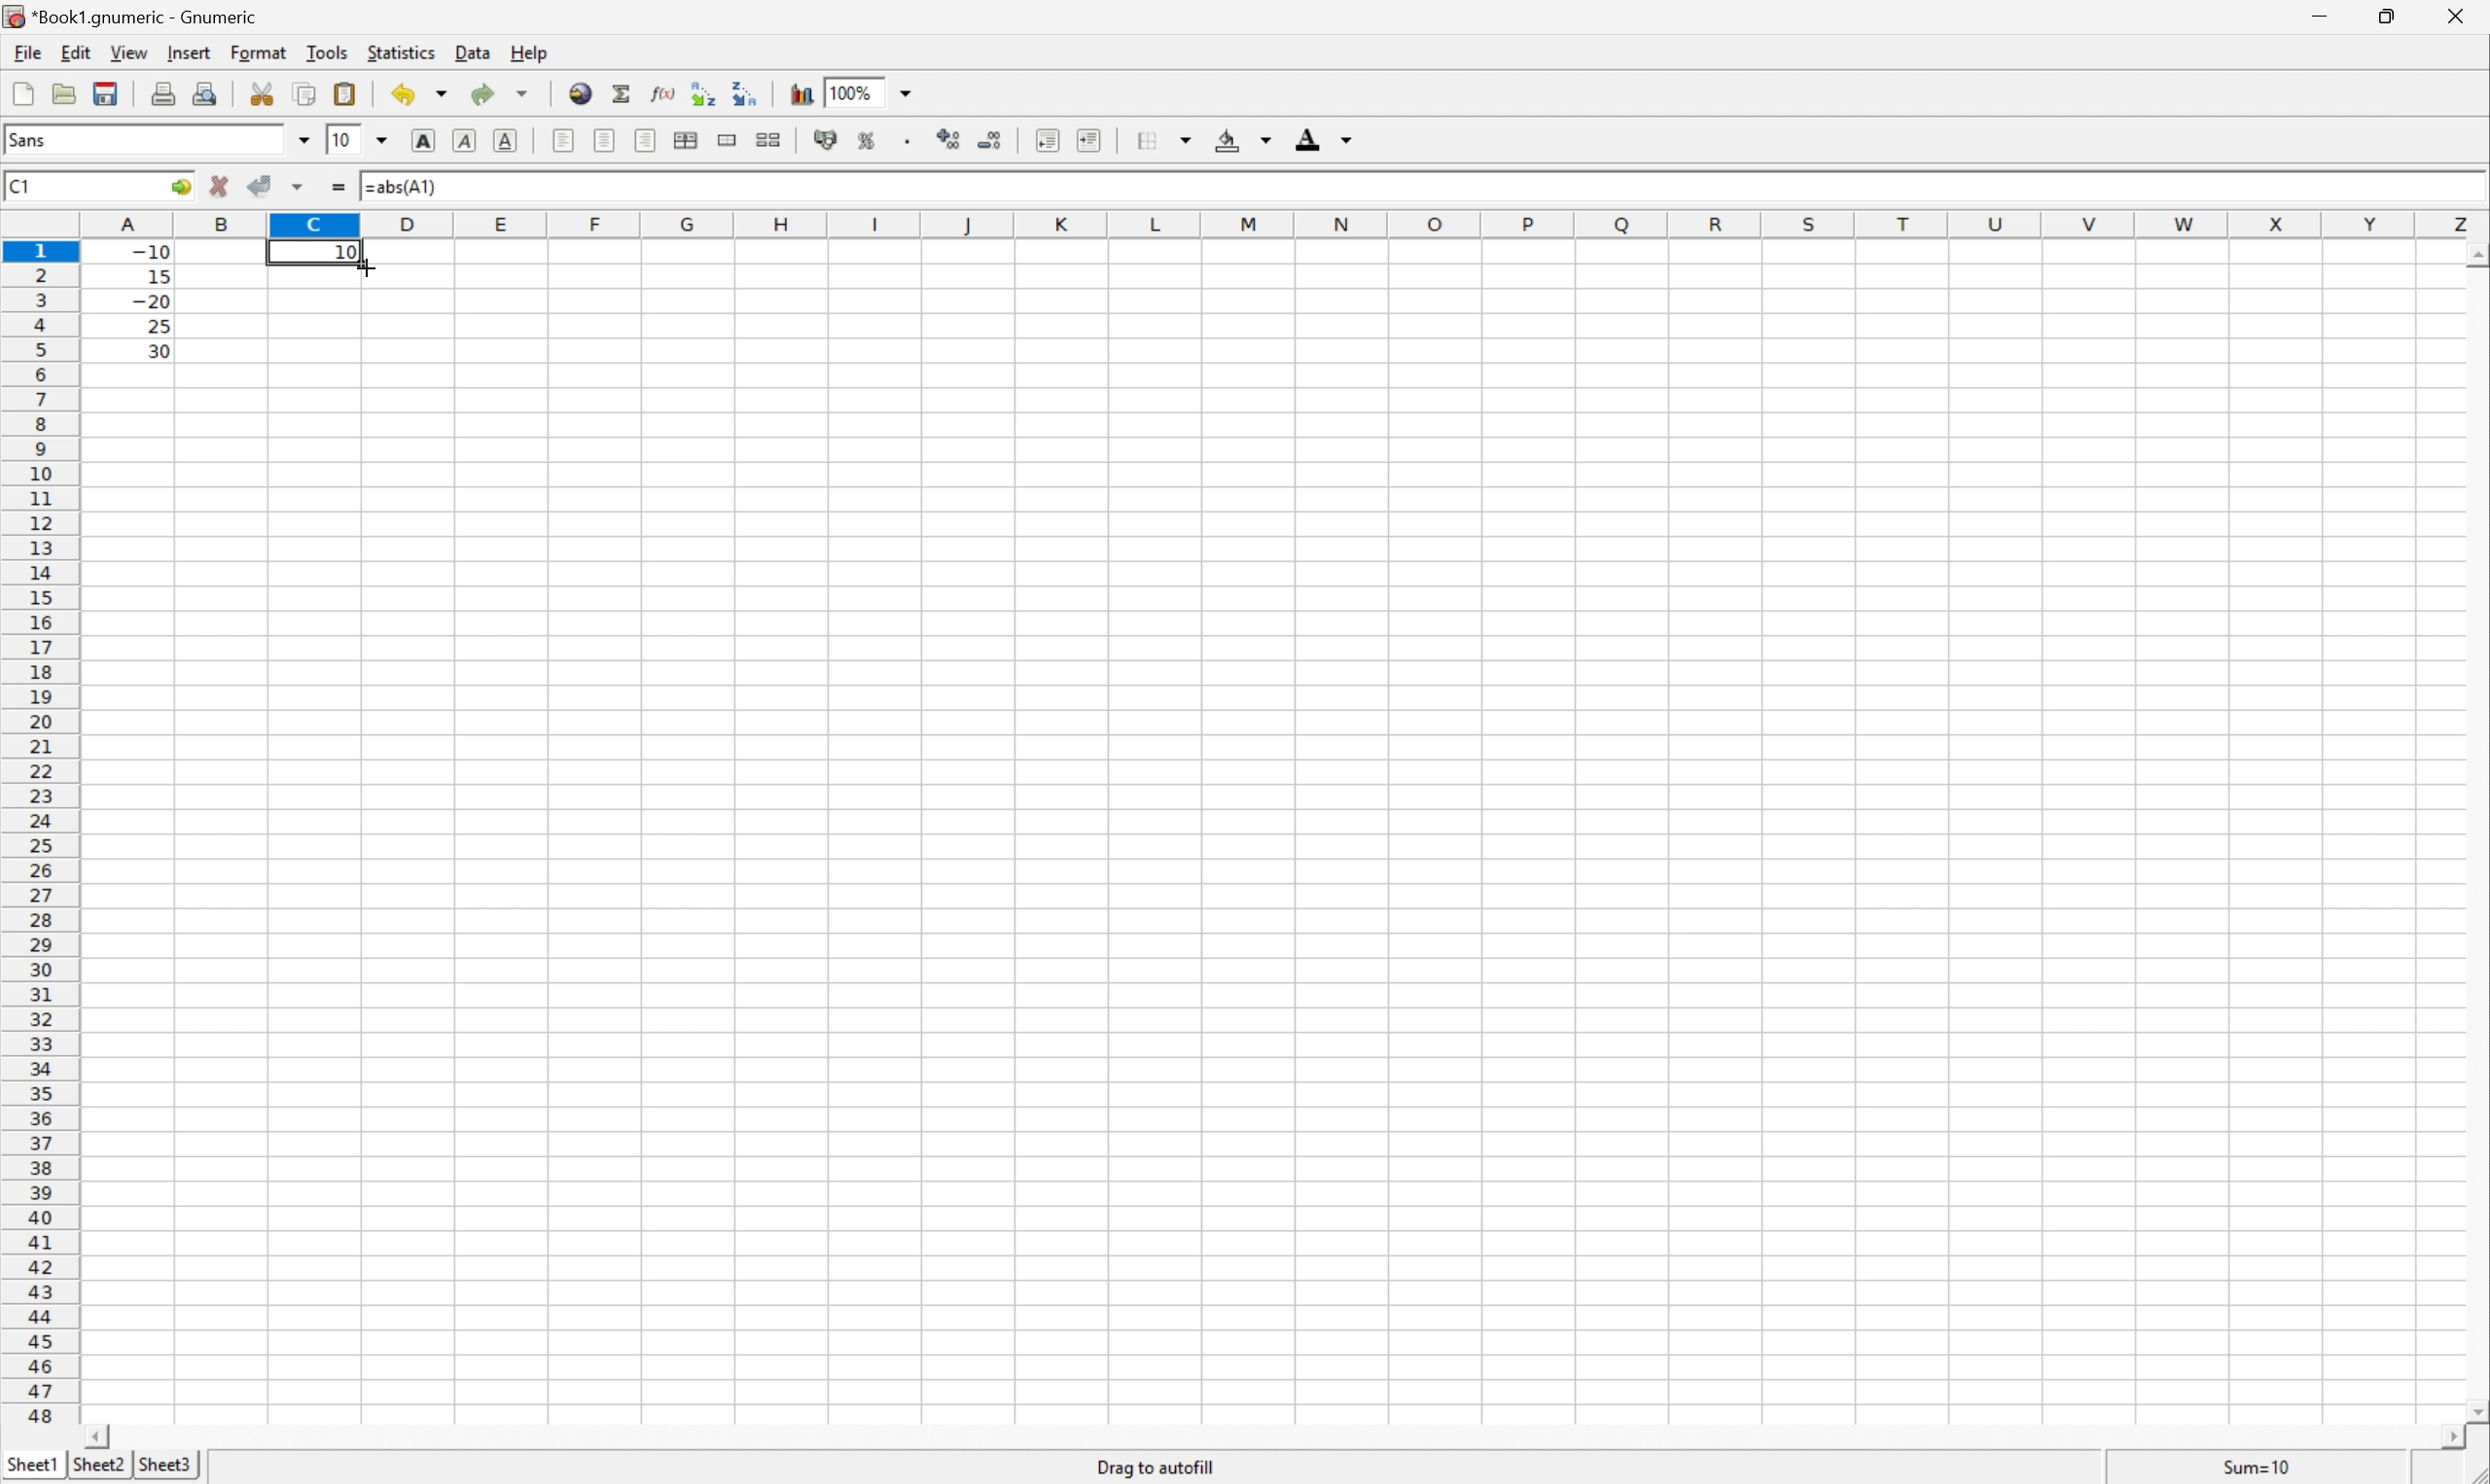 The image size is (2490, 1484). What do you see at coordinates (101, 1435) in the screenshot?
I see `Scroll left` at bounding box center [101, 1435].